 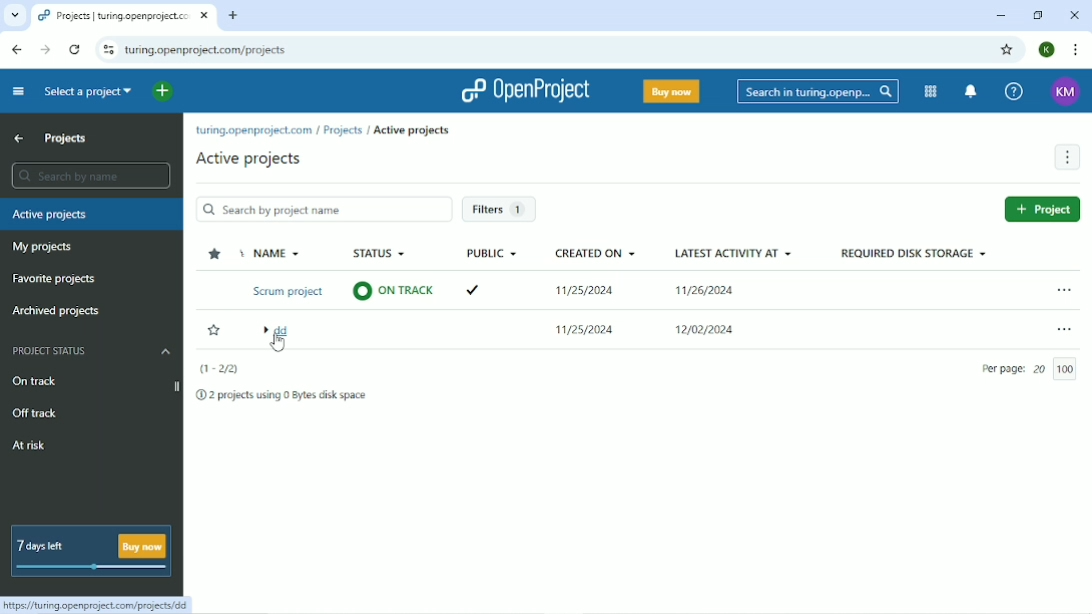 What do you see at coordinates (597, 293) in the screenshot?
I see `Created on` at bounding box center [597, 293].